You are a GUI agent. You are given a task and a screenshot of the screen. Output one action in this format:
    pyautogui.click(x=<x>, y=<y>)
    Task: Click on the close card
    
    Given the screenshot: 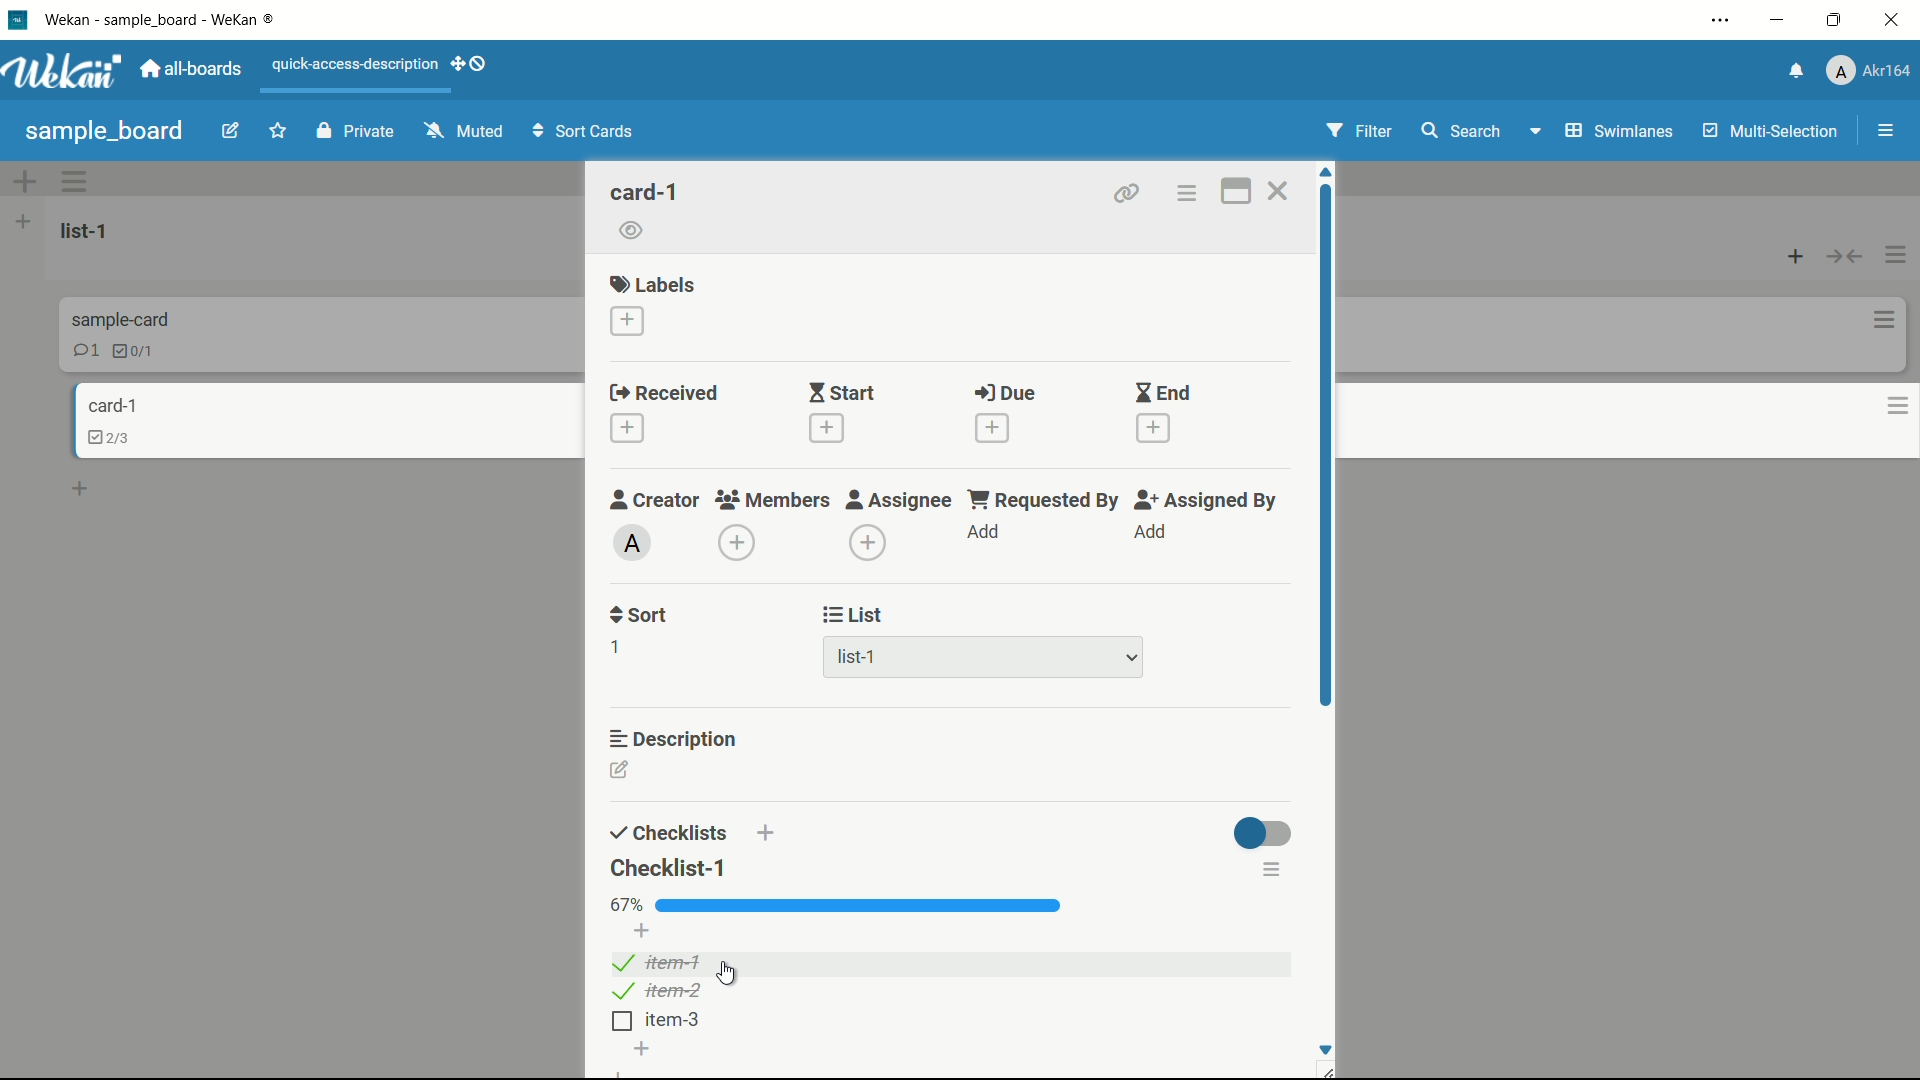 What is the action you would take?
    pyautogui.click(x=1281, y=194)
    